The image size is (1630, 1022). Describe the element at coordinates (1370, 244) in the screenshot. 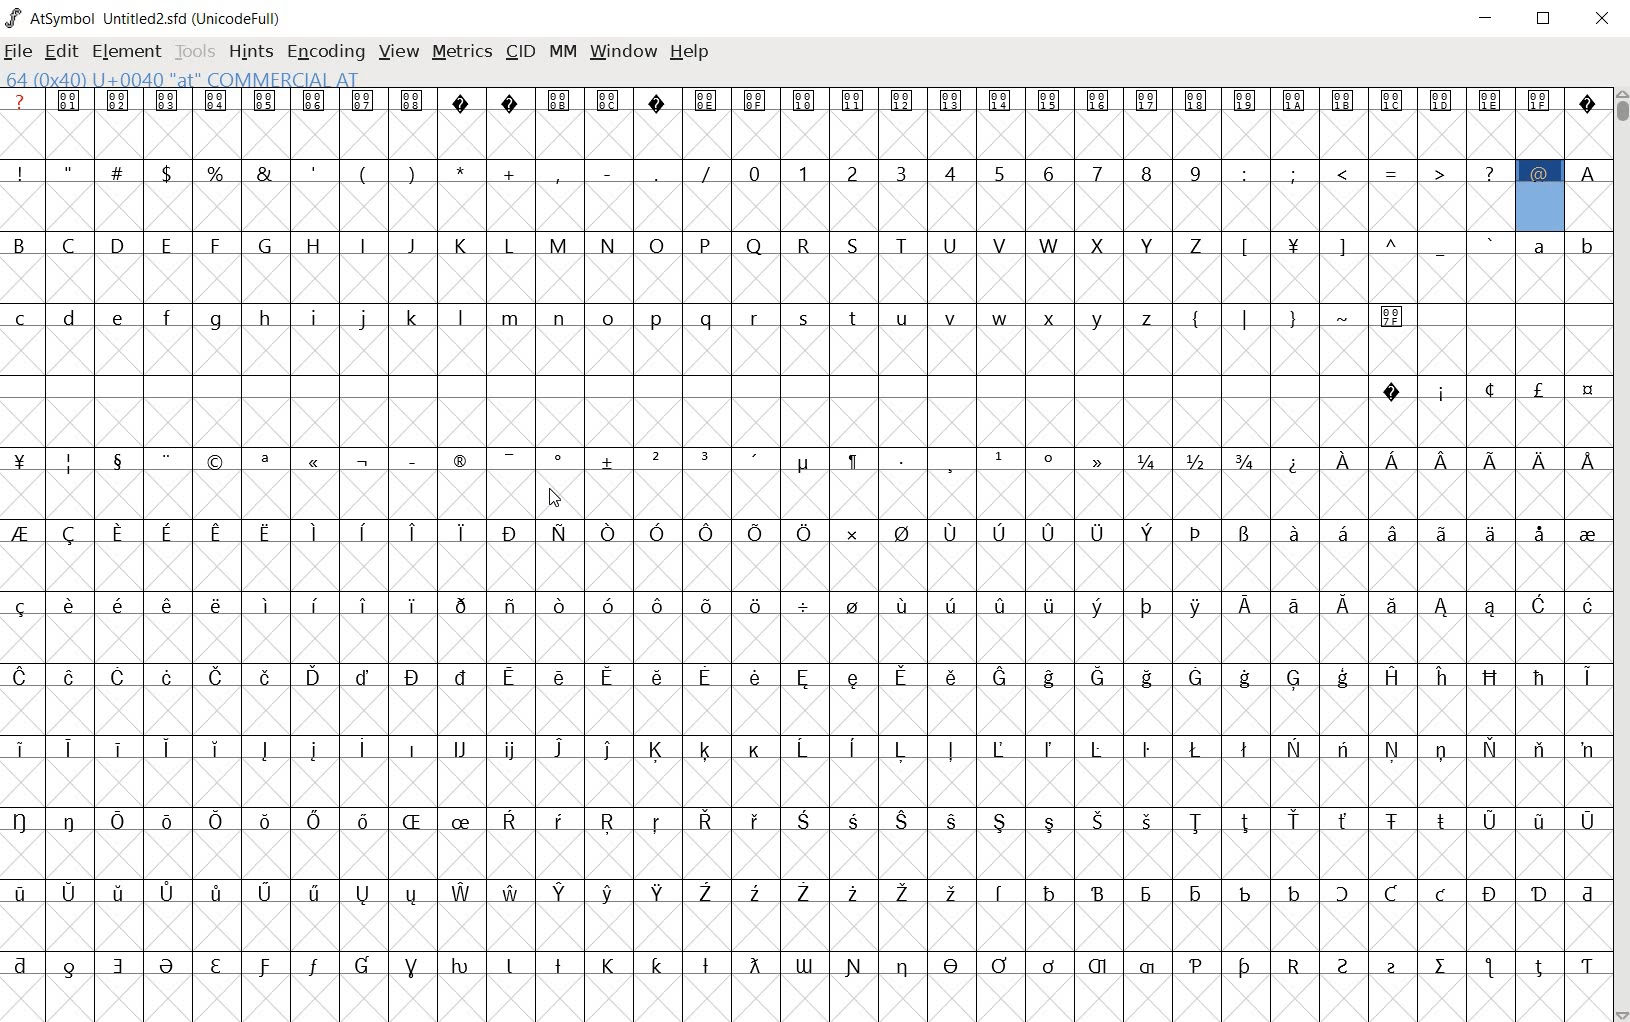

I see `special characters` at that location.